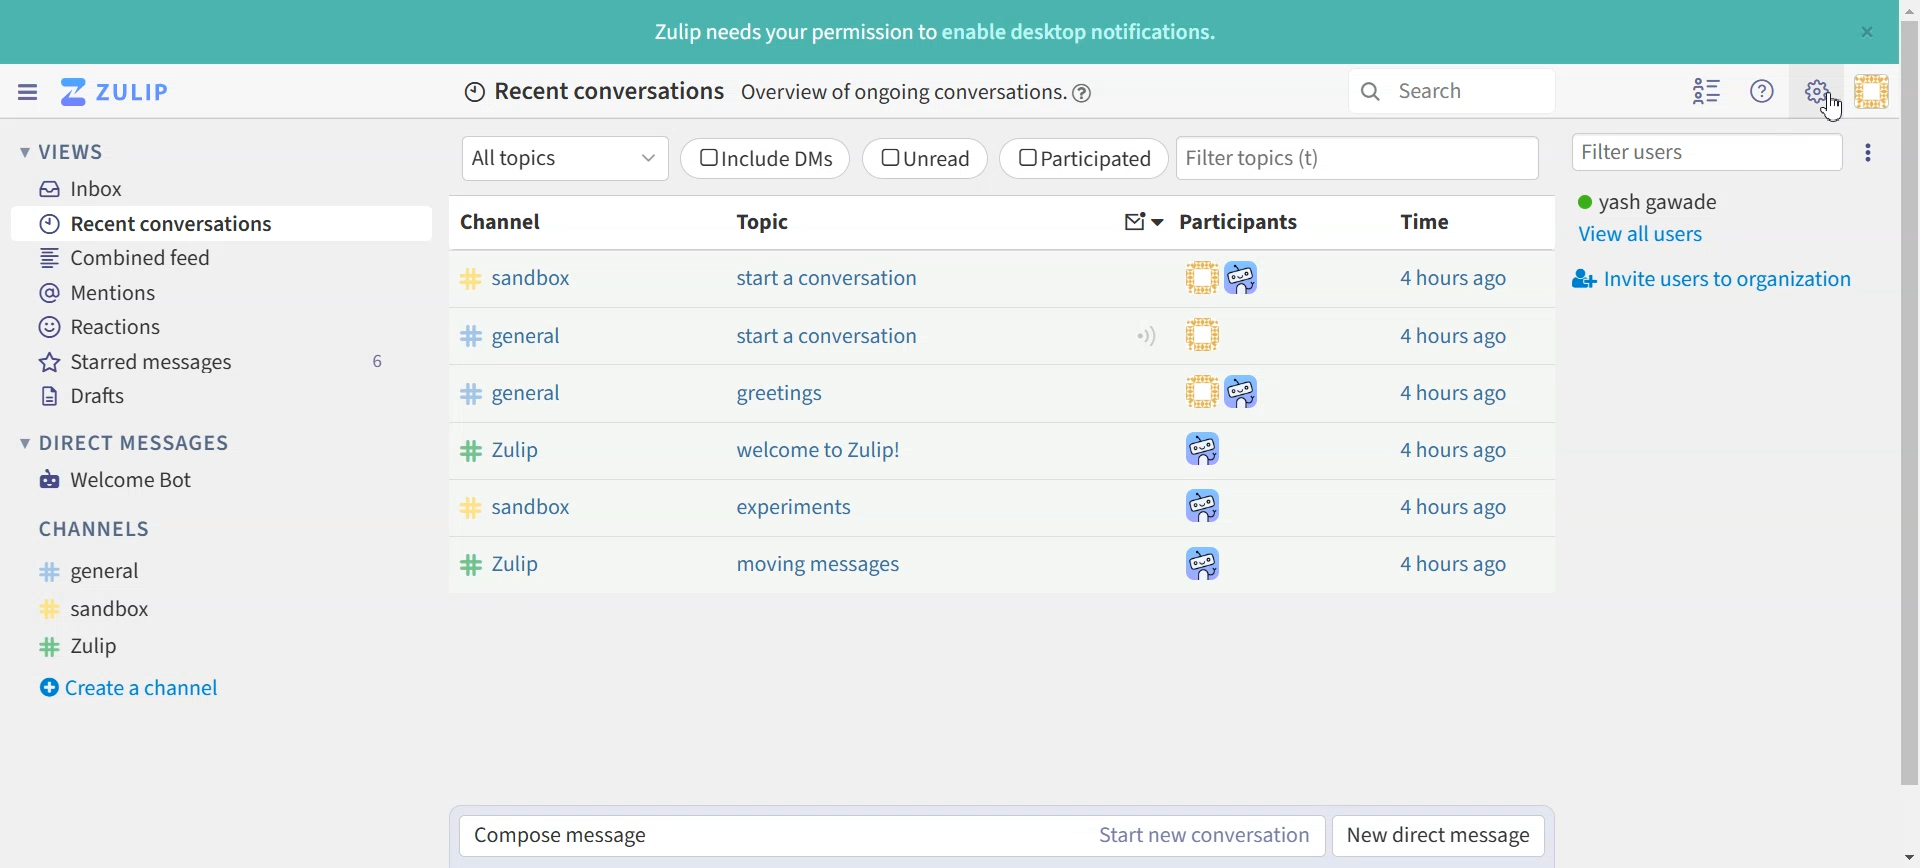 The width and height of the screenshot is (1920, 868). Describe the element at coordinates (223, 290) in the screenshot. I see `Mentions` at that location.